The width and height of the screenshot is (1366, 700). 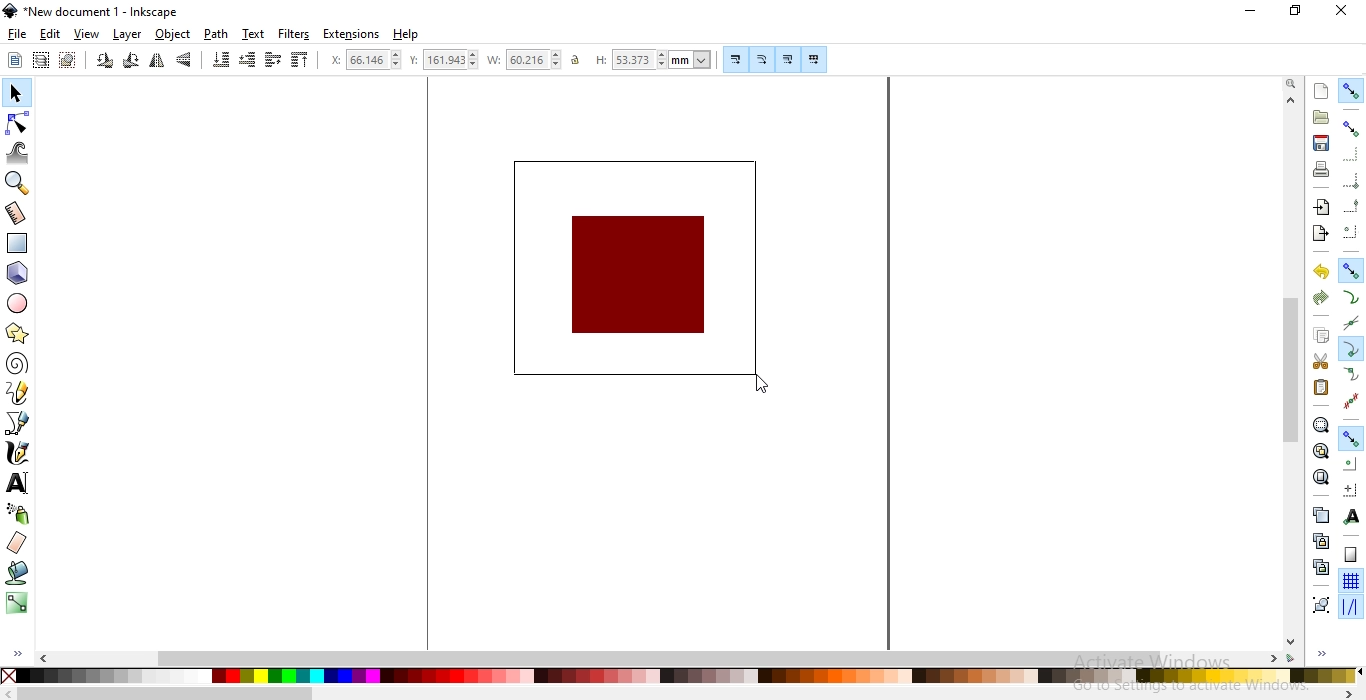 What do you see at coordinates (1350, 324) in the screenshot?
I see `snap to path intersections` at bounding box center [1350, 324].